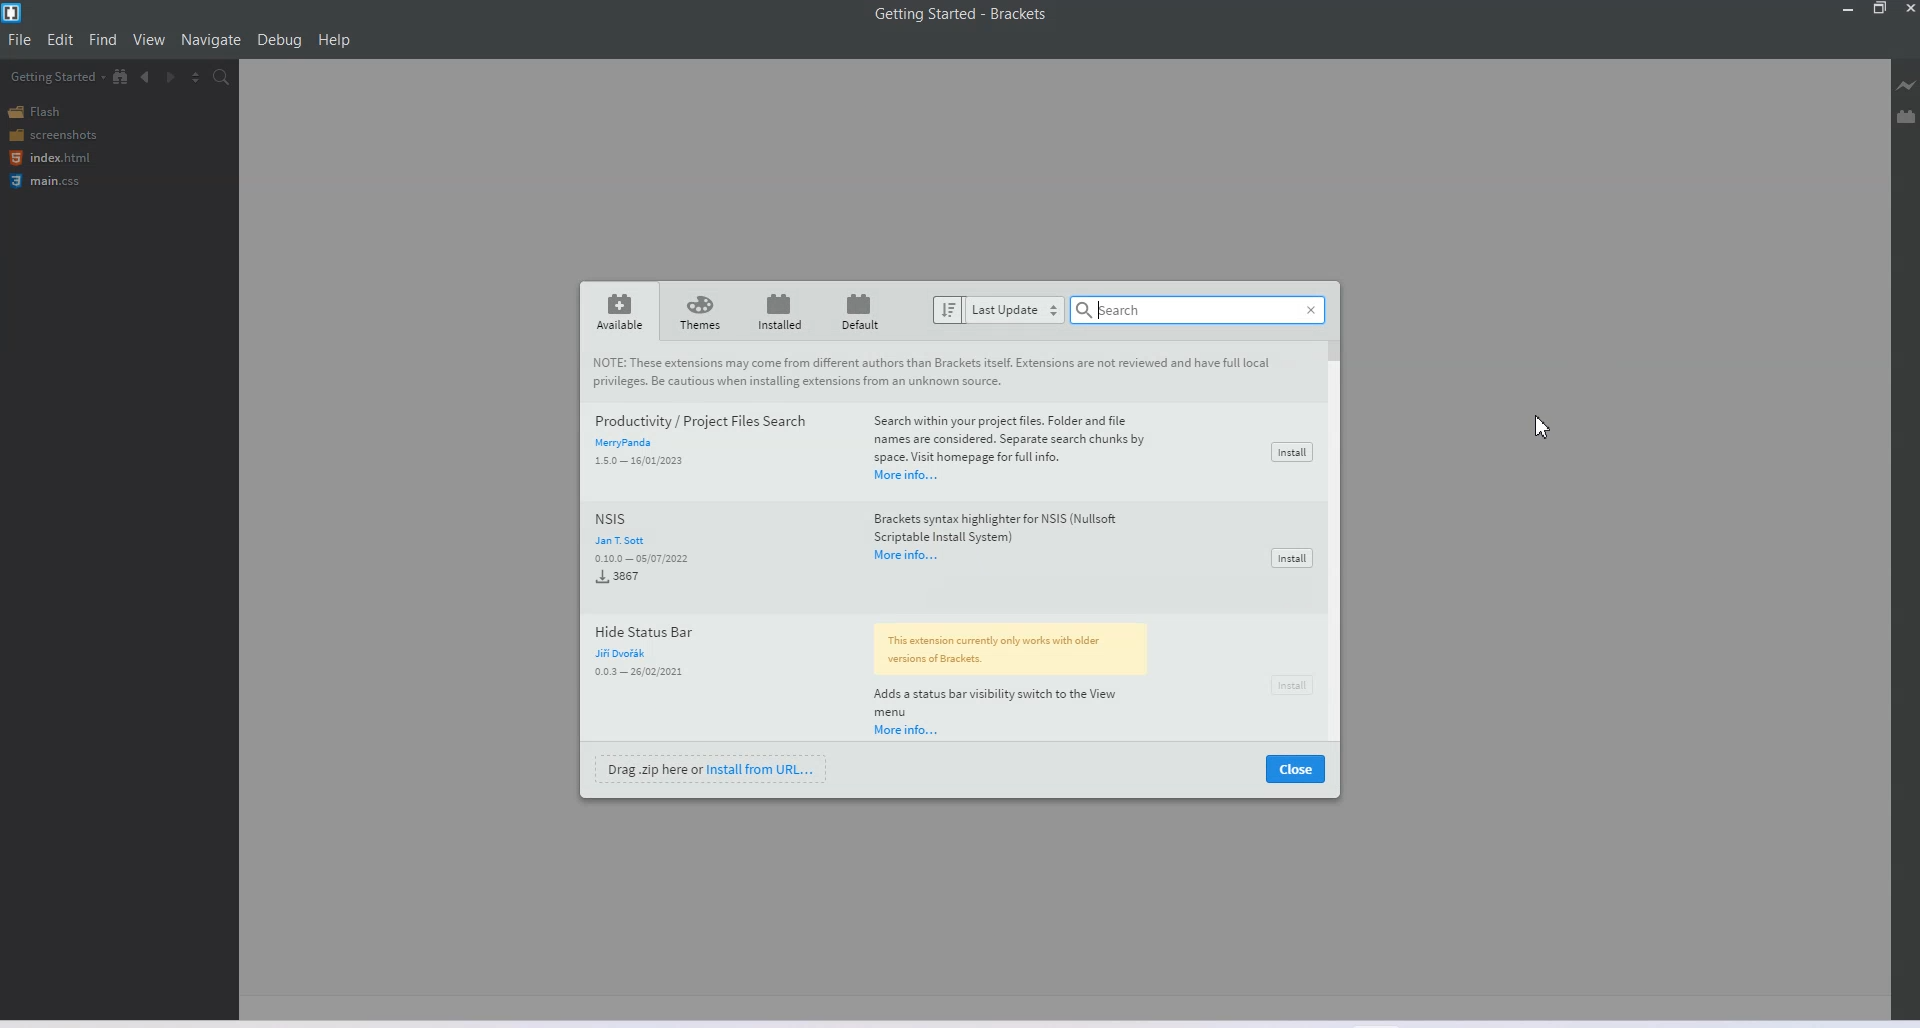 The width and height of the screenshot is (1920, 1028). What do you see at coordinates (38, 112) in the screenshot?
I see `Flash` at bounding box center [38, 112].